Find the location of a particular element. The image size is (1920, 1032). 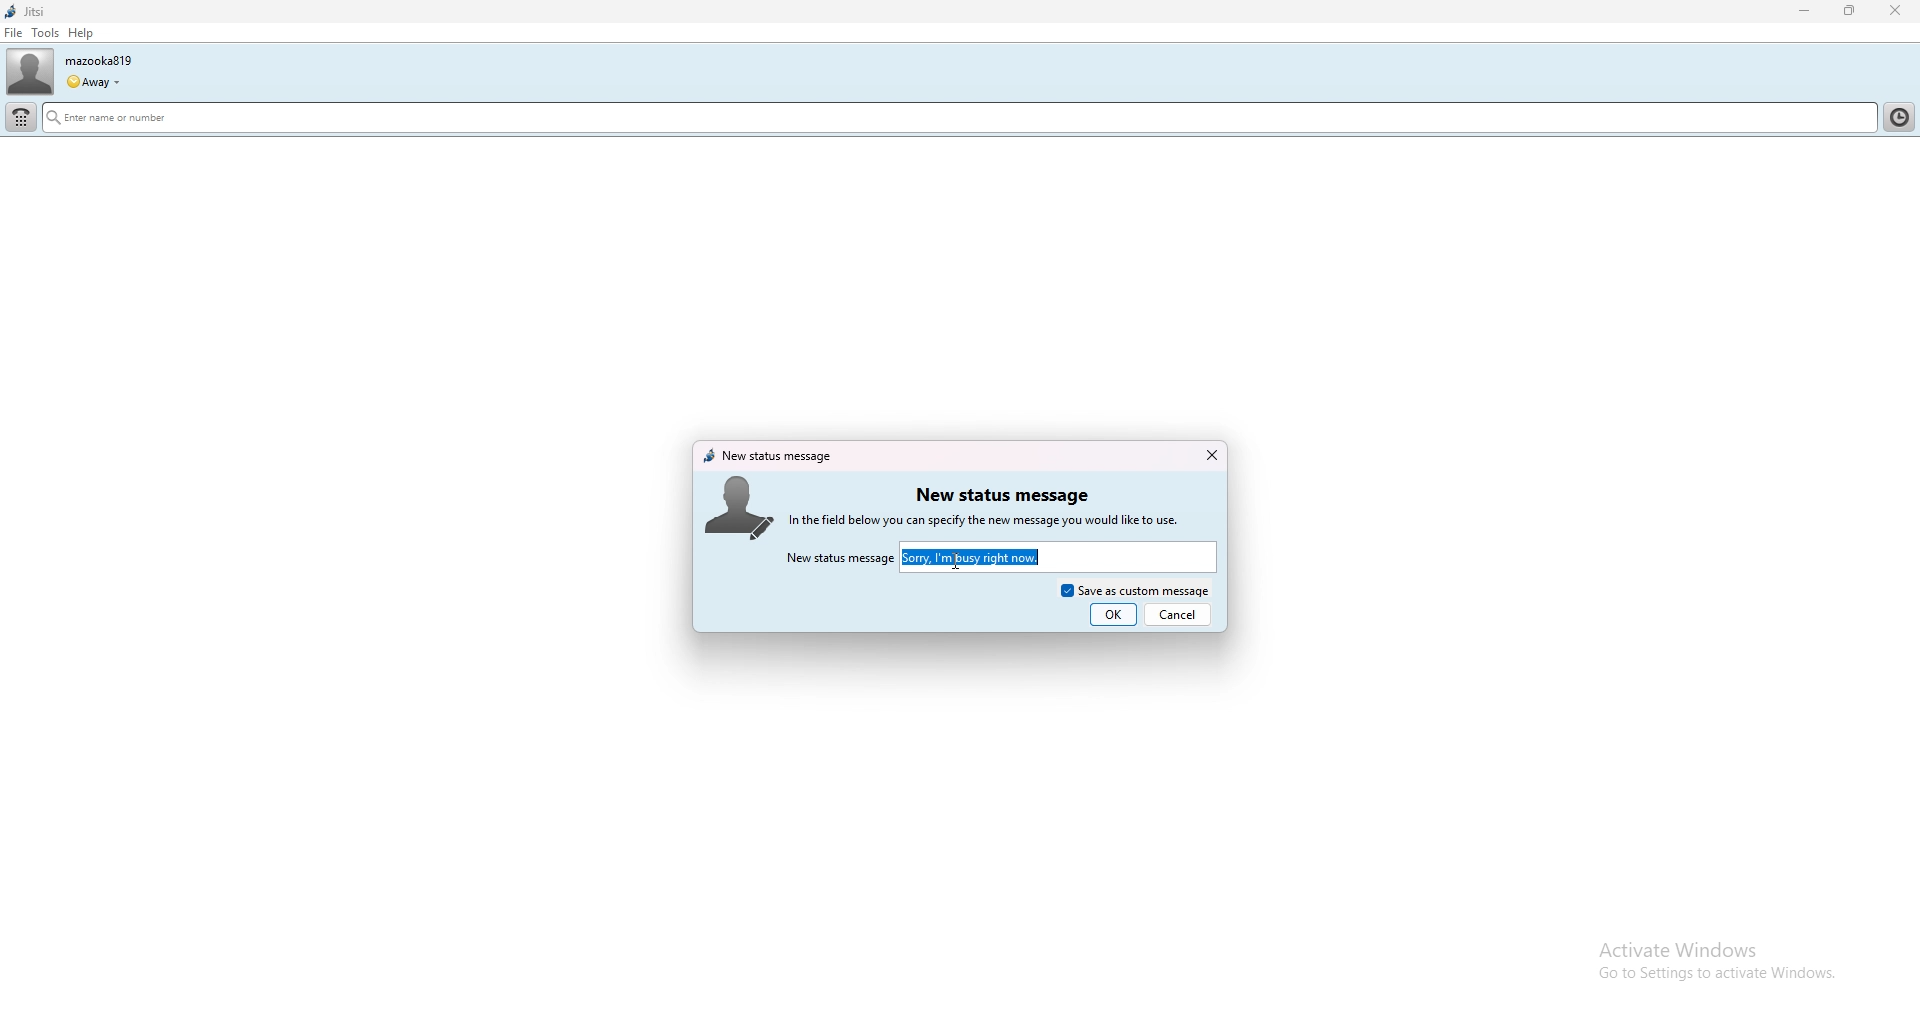

Activate Windows Go to Settings to activate Windows. is located at coordinates (1697, 960).